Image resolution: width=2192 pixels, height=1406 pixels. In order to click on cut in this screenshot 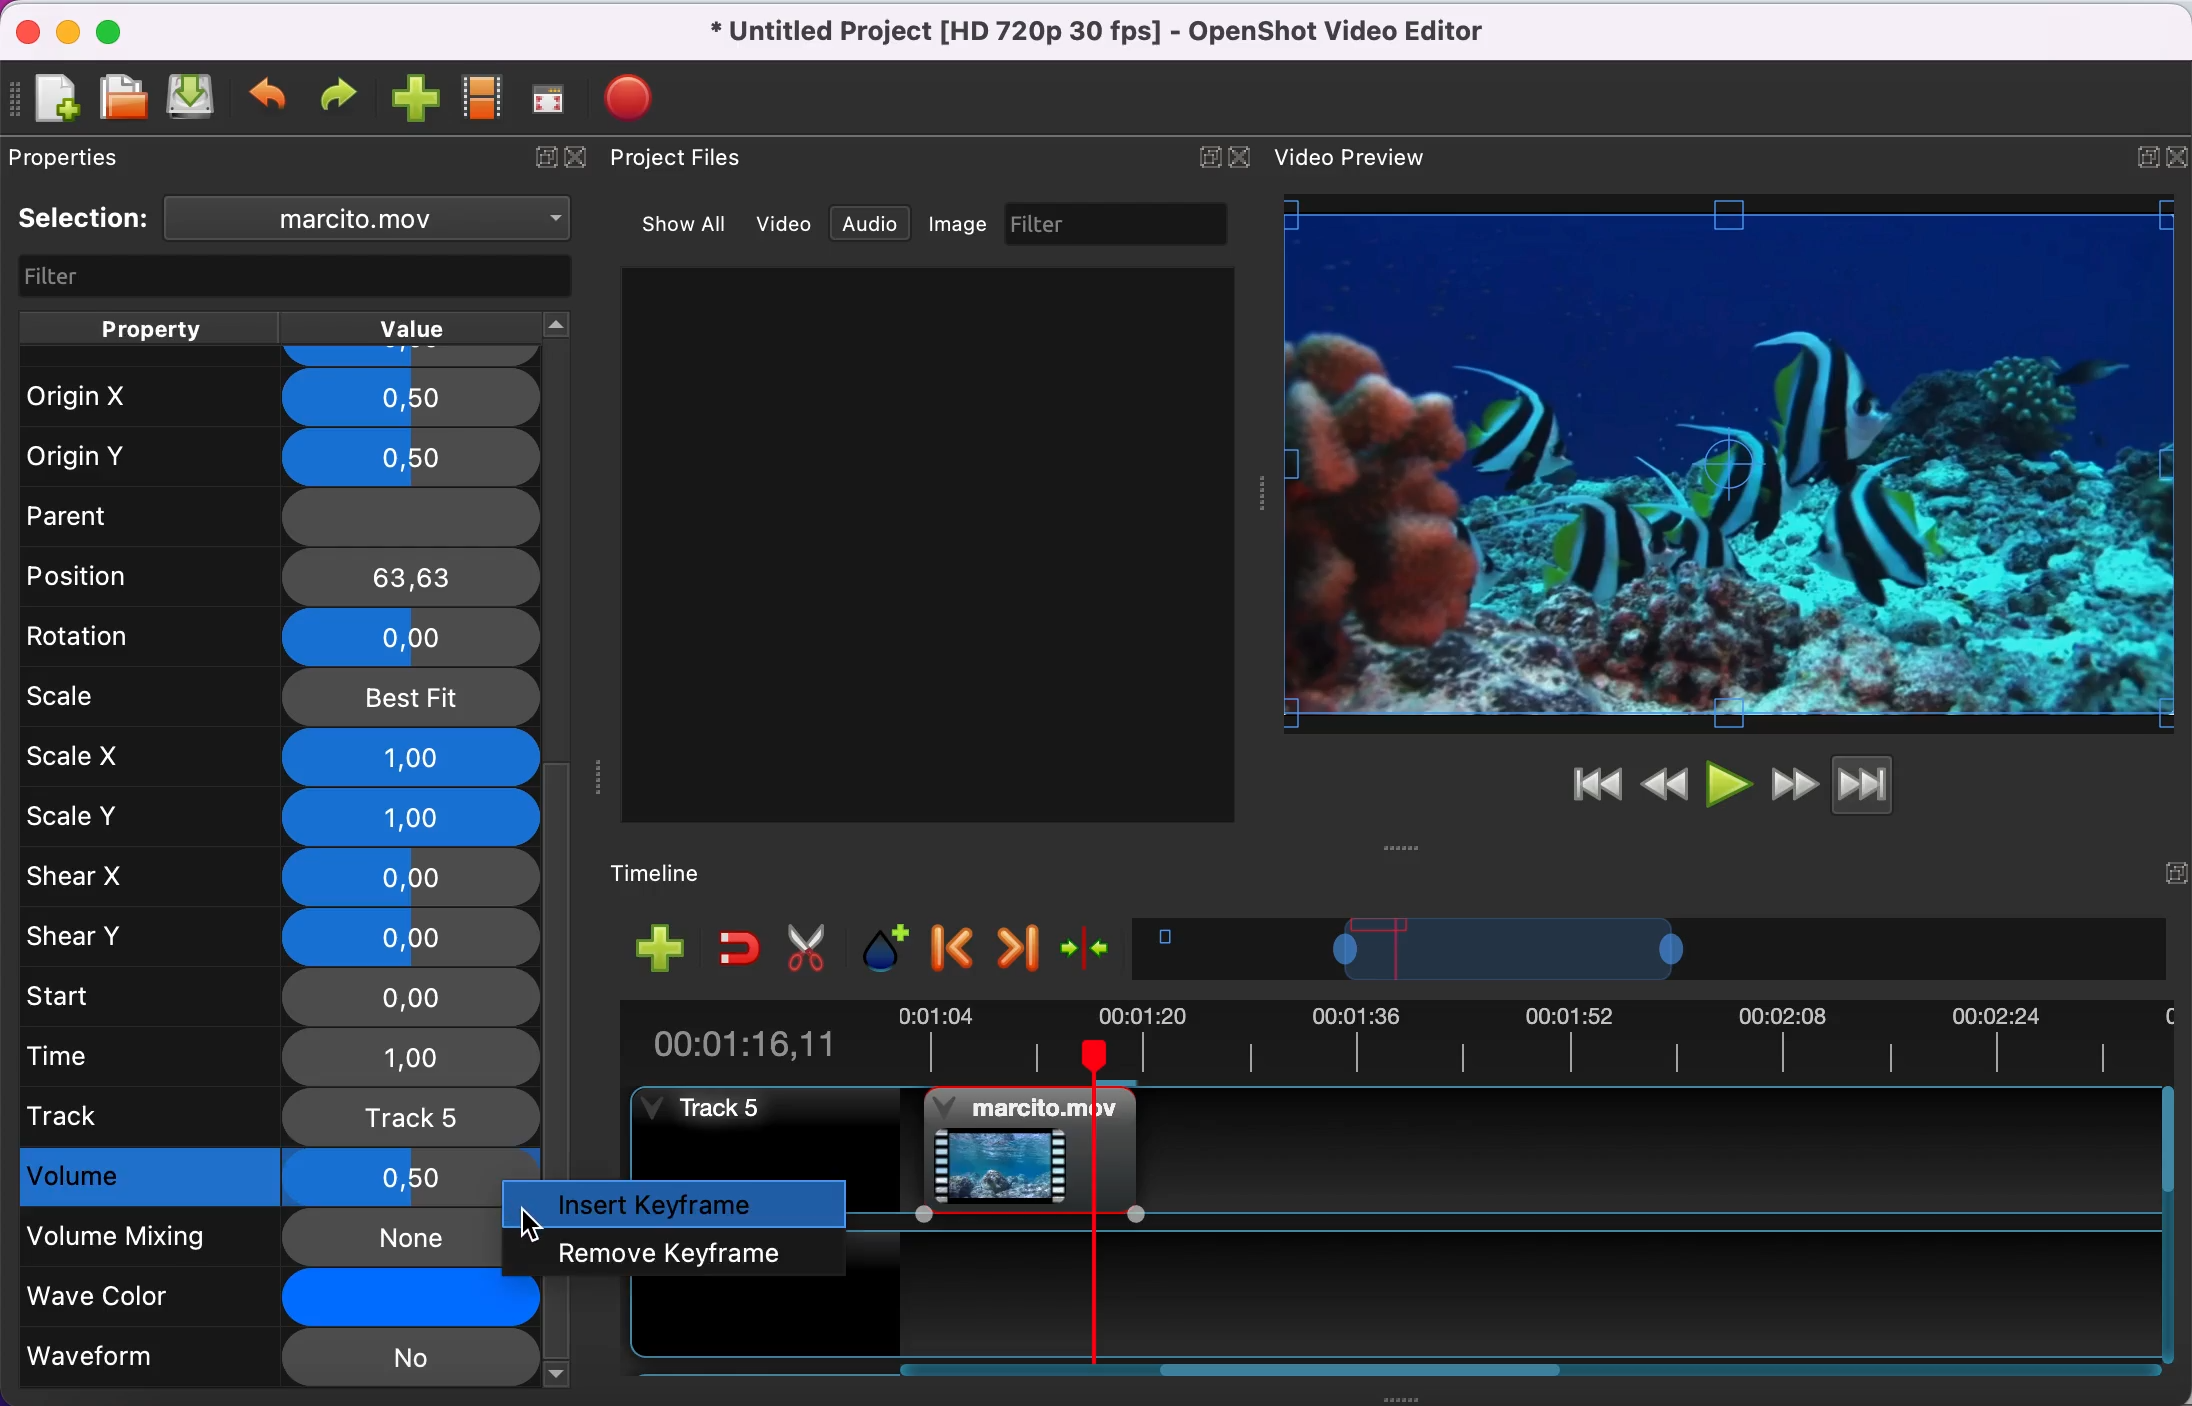, I will do `click(814, 950)`.